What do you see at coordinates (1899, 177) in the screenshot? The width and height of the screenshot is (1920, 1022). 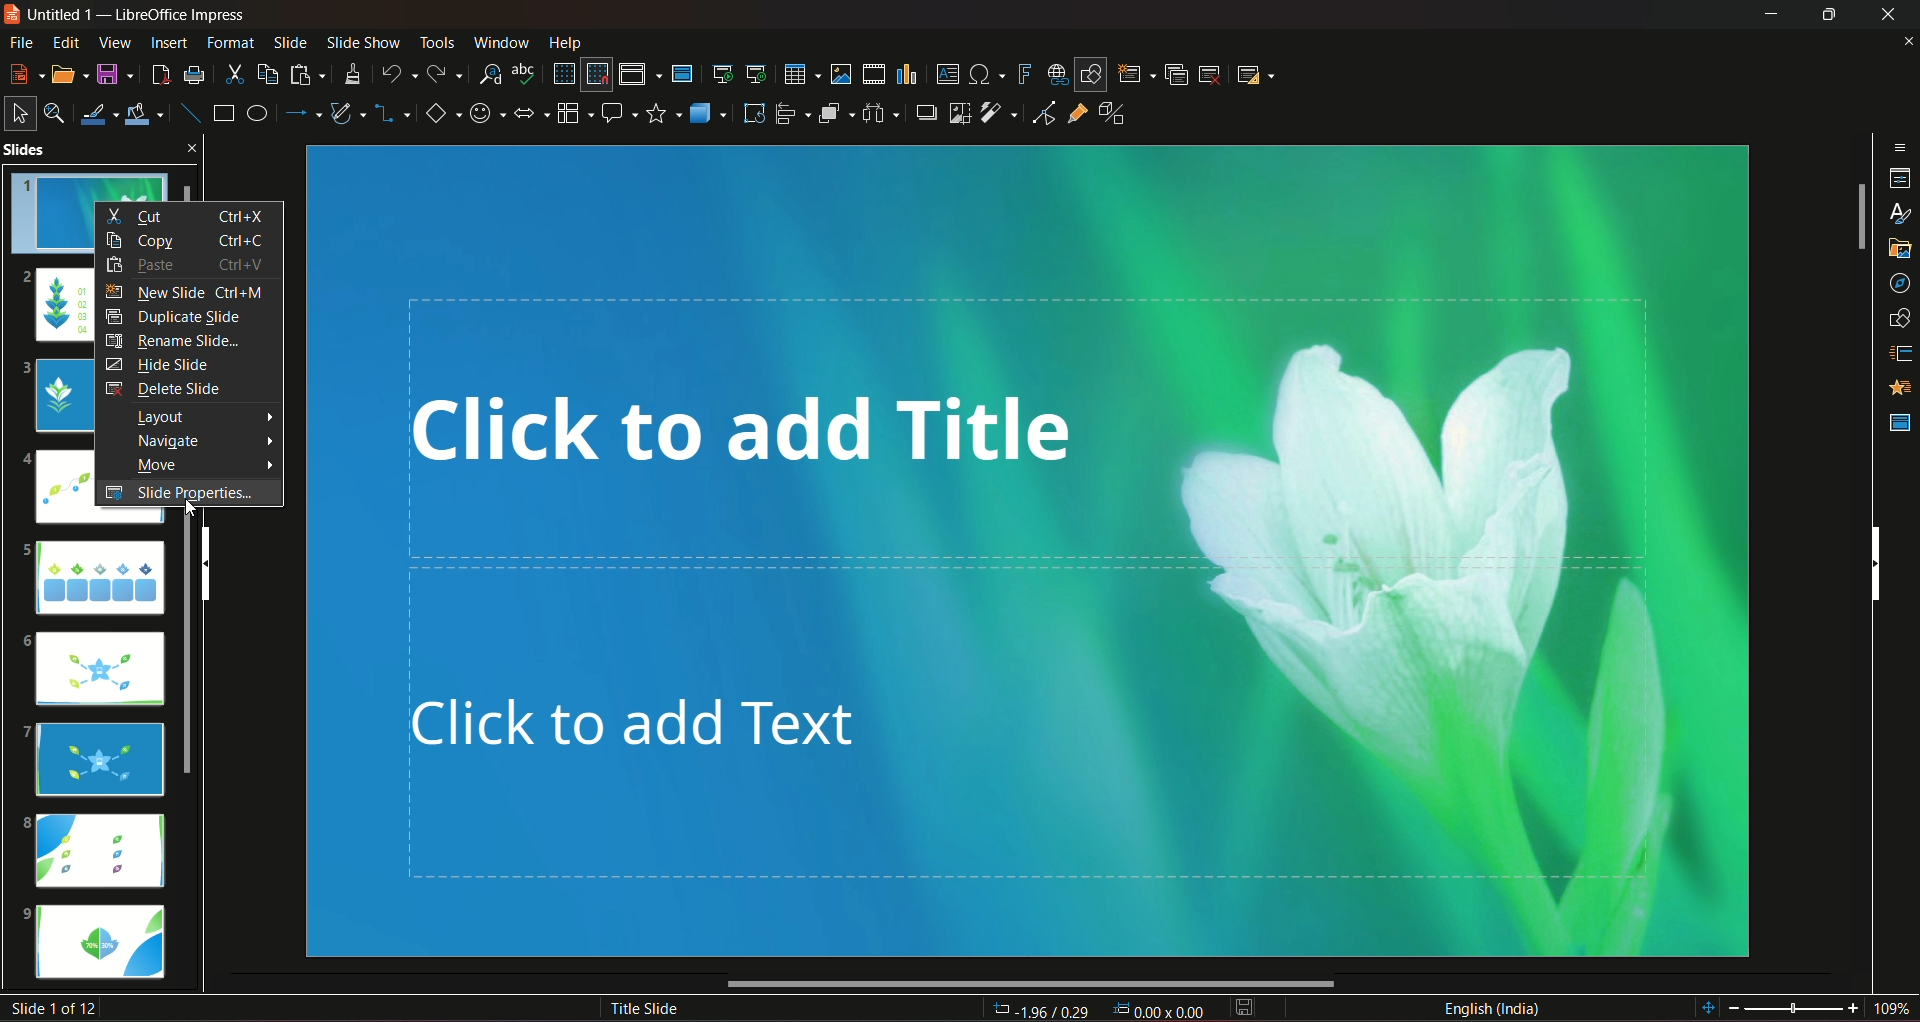 I see `properties` at bounding box center [1899, 177].